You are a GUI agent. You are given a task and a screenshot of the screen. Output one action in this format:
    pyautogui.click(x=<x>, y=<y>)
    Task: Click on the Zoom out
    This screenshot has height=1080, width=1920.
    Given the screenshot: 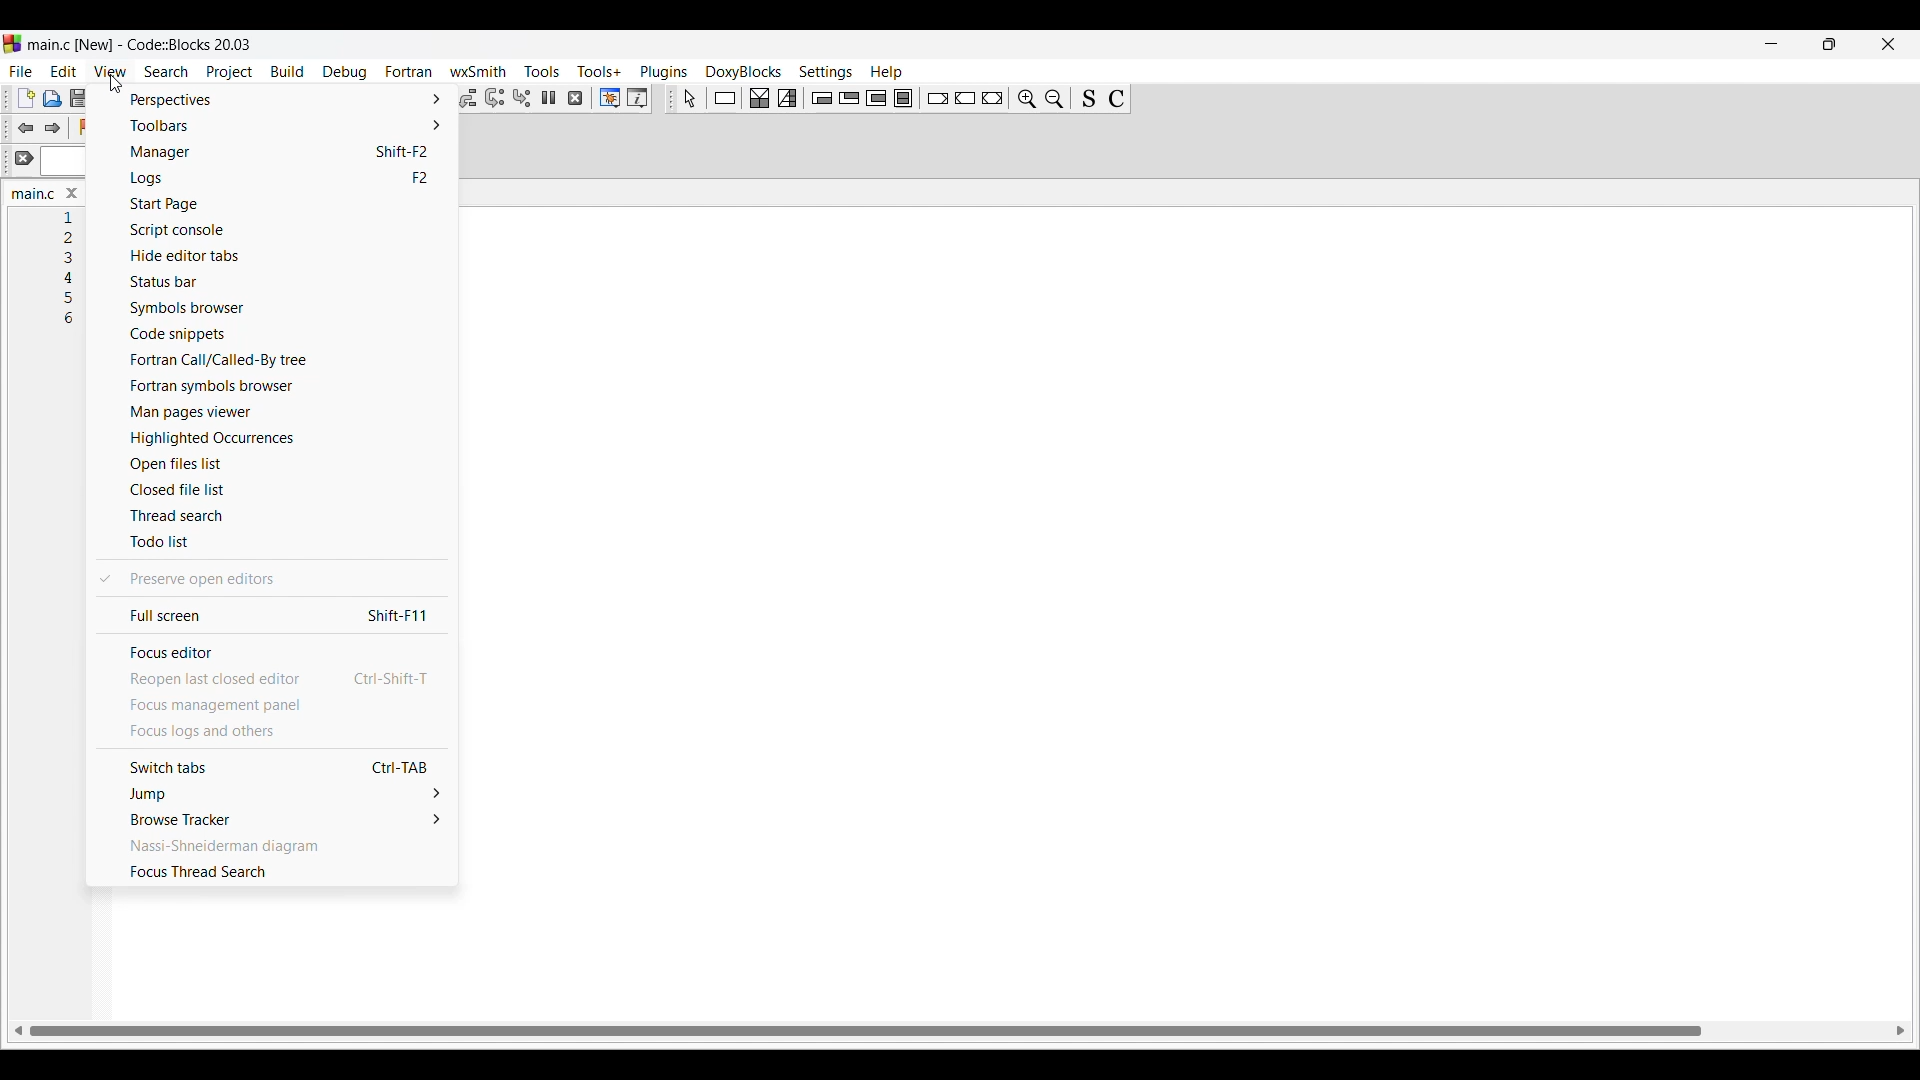 What is the action you would take?
    pyautogui.click(x=1055, y=98)
    